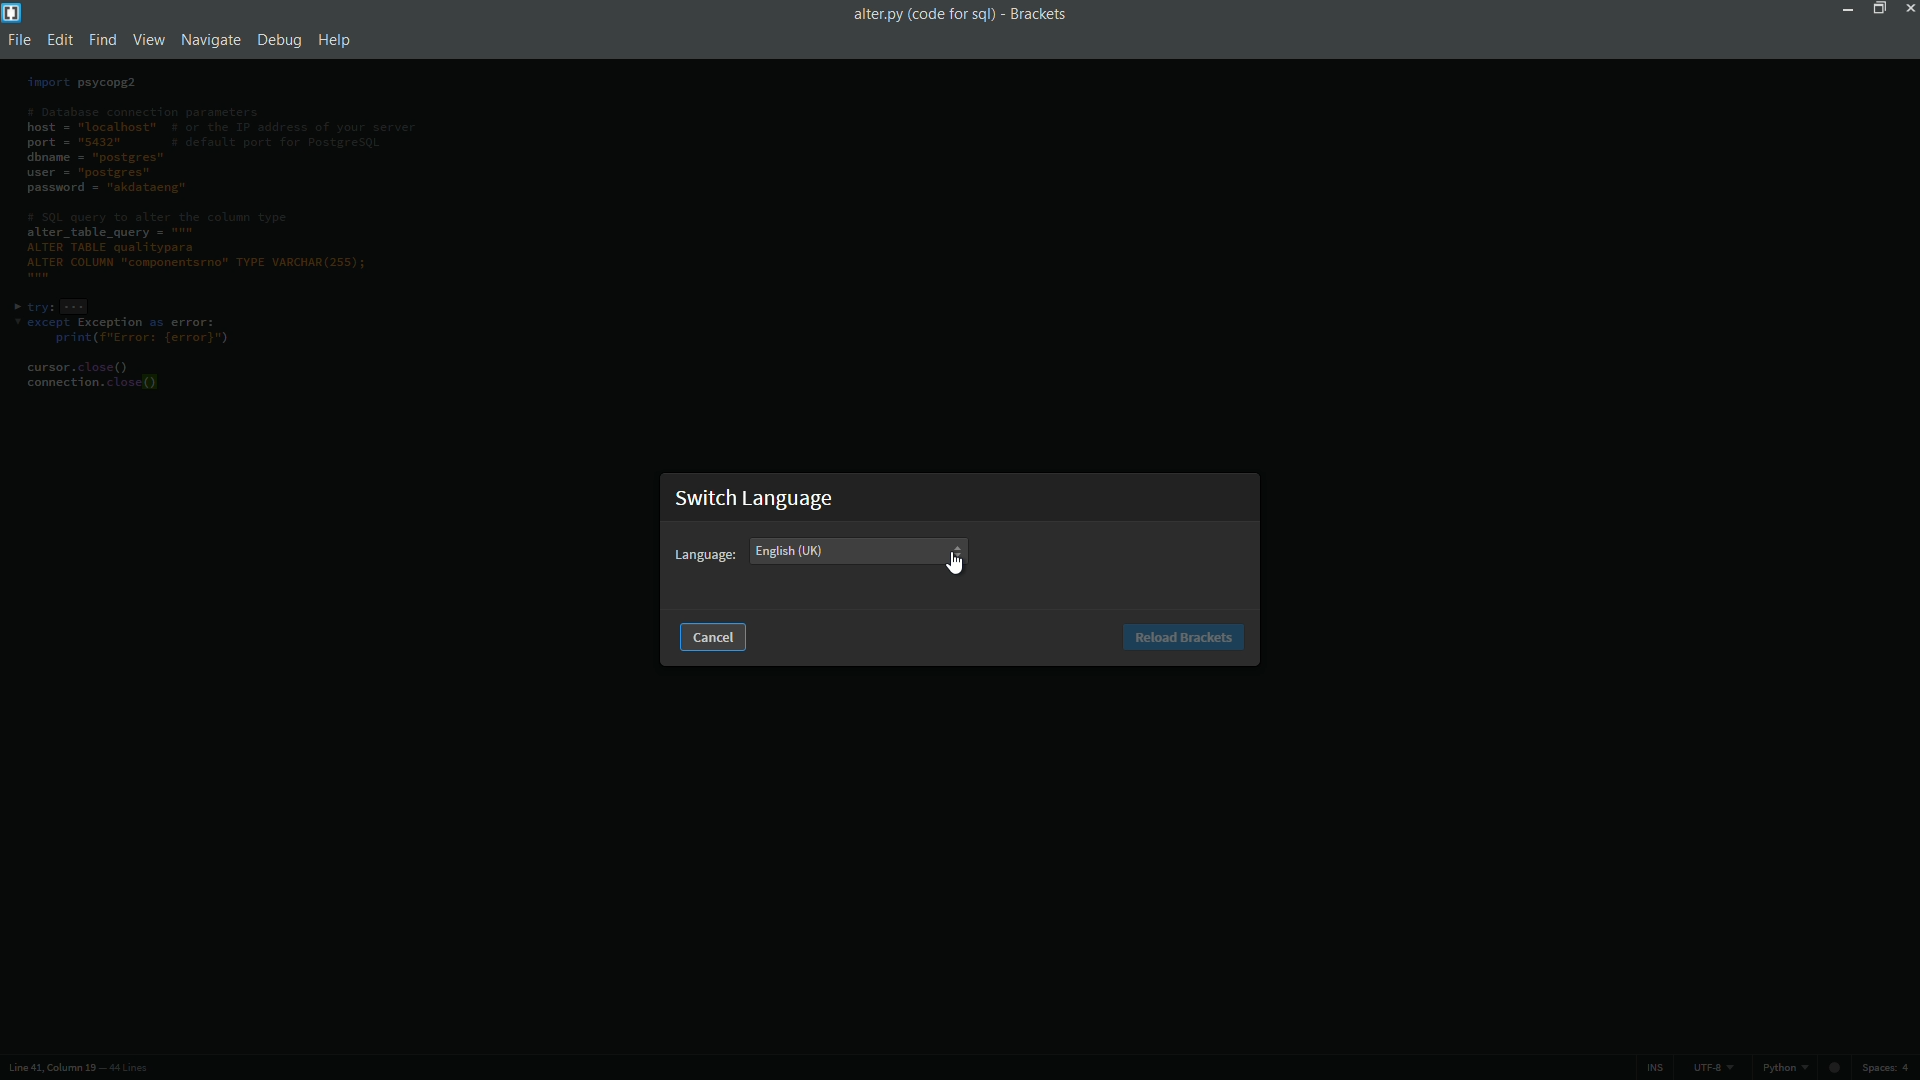  What do you see at coordinates (1877, 10) in the screenshot?
I see `maximize` at bounding box center [1877, 10].